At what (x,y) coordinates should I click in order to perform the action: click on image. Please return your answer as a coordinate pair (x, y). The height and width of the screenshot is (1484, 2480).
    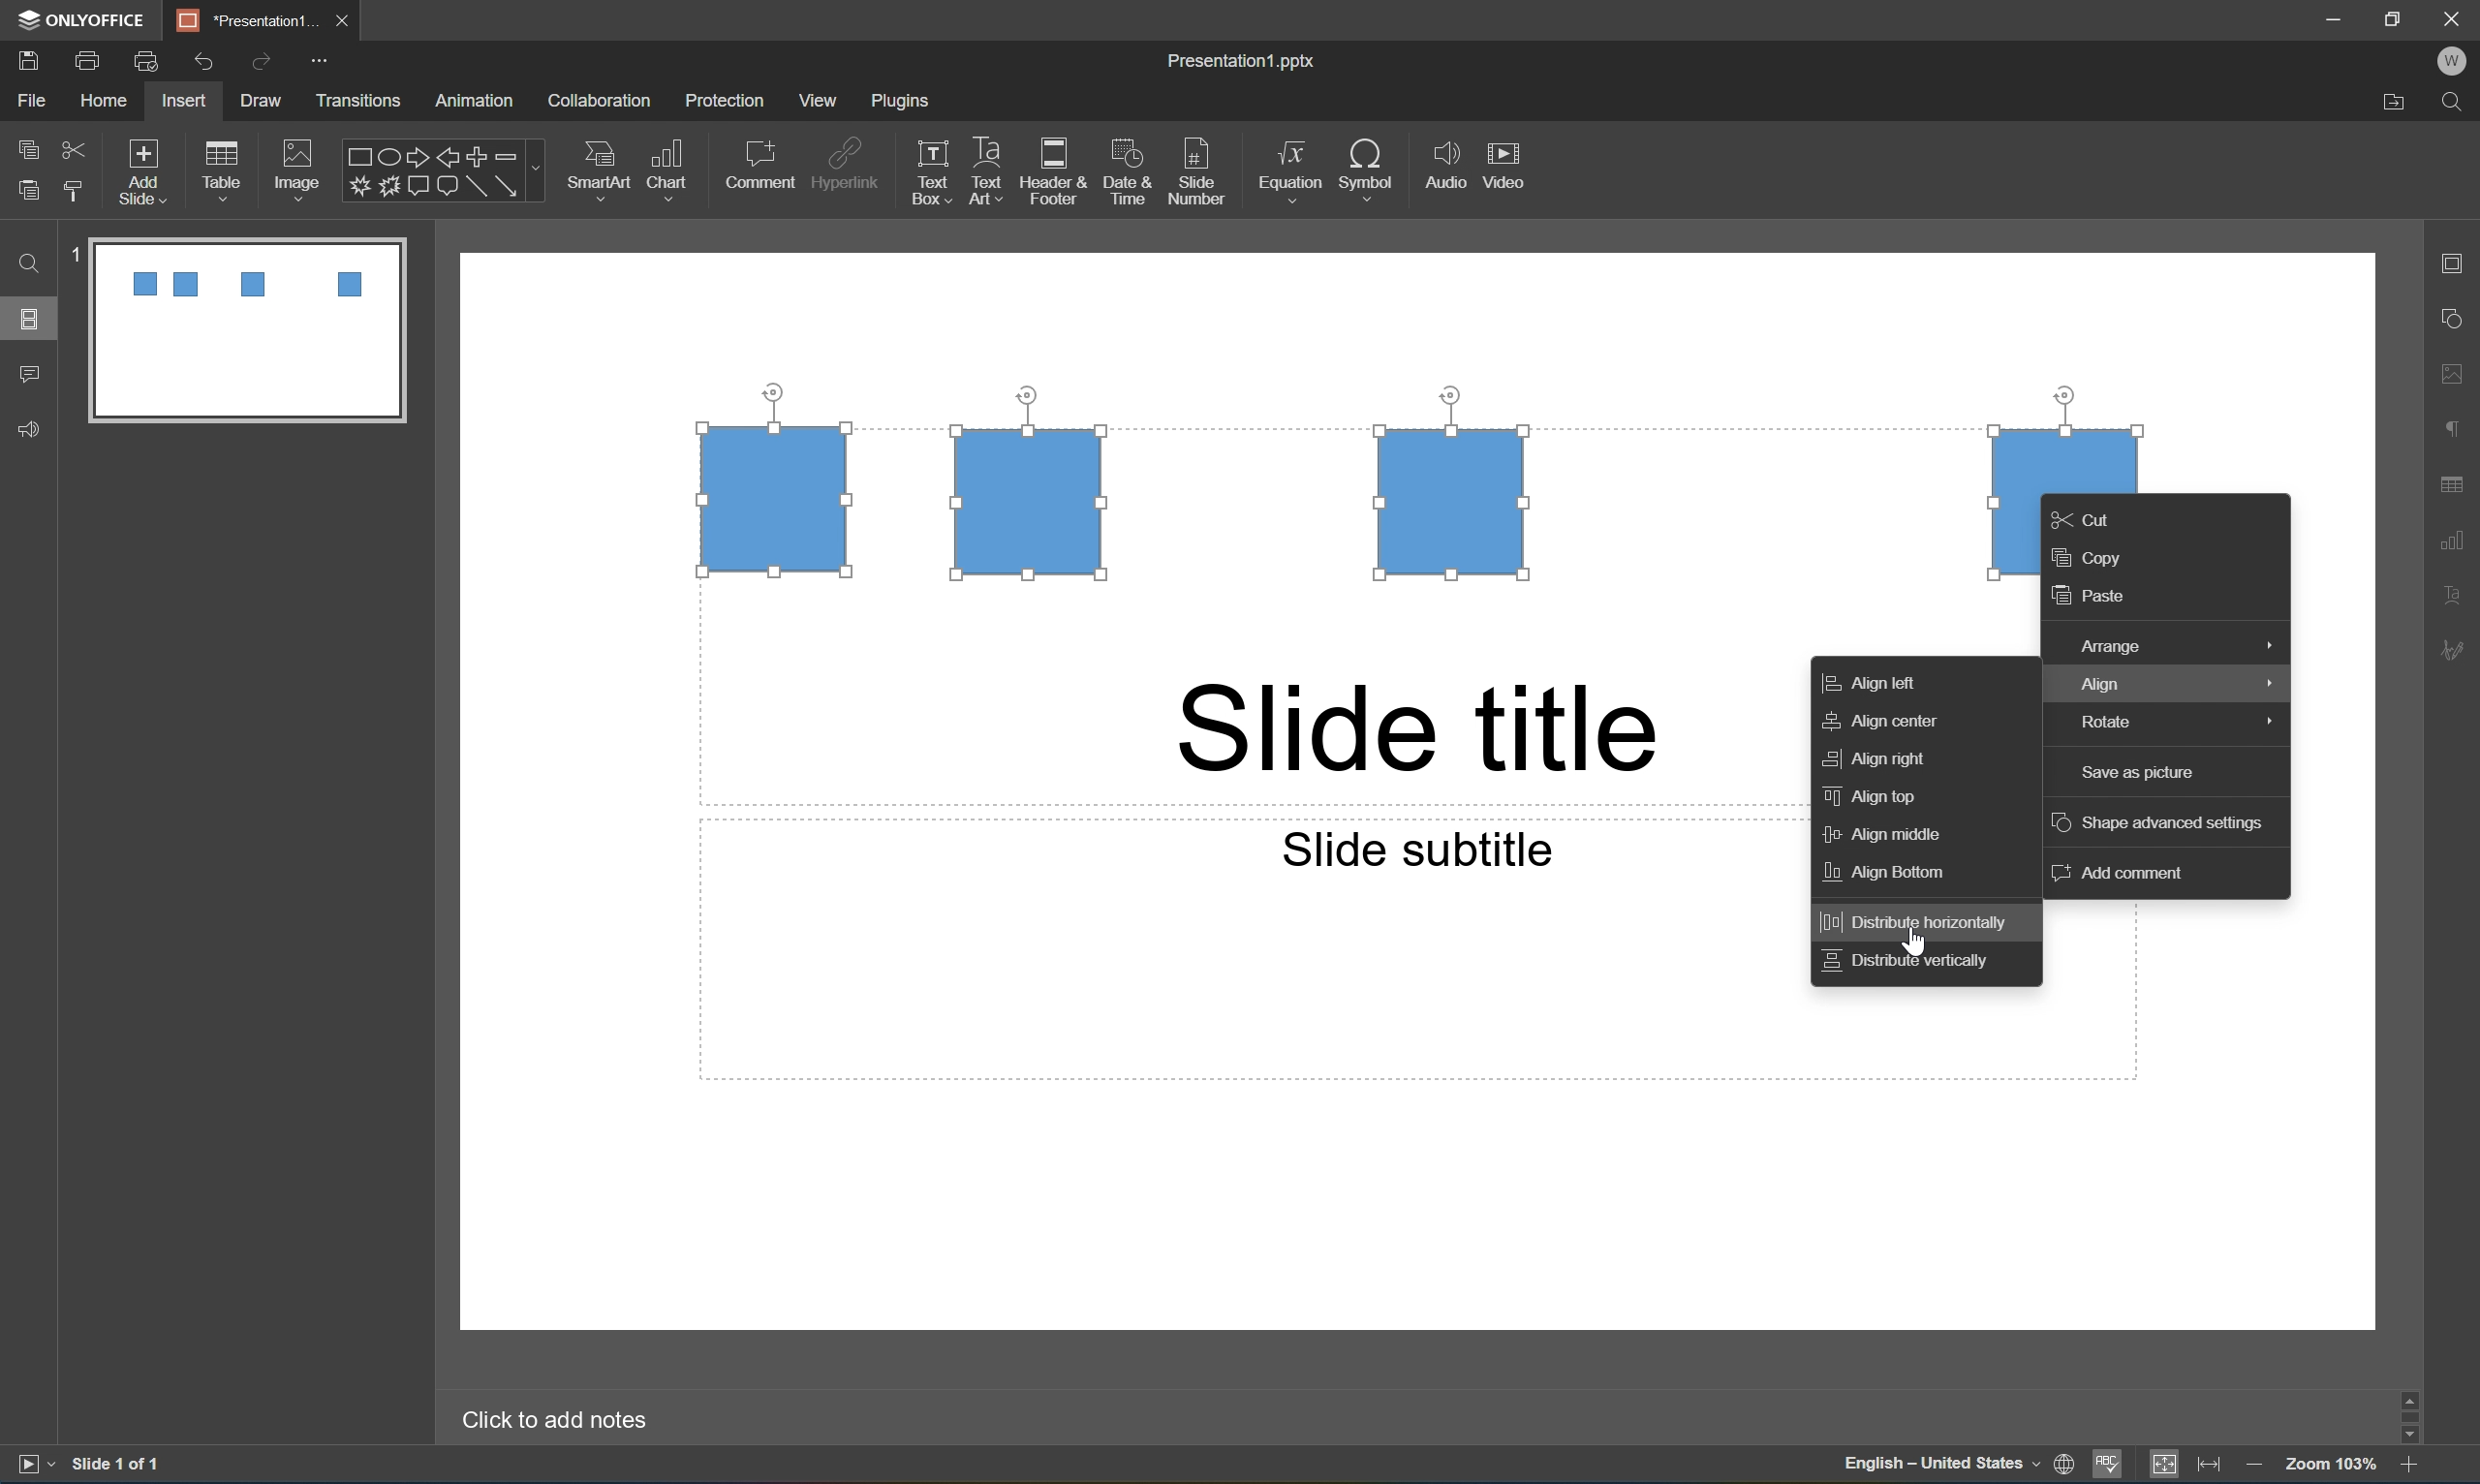
    Looking at the image, I should click on (296, 165).